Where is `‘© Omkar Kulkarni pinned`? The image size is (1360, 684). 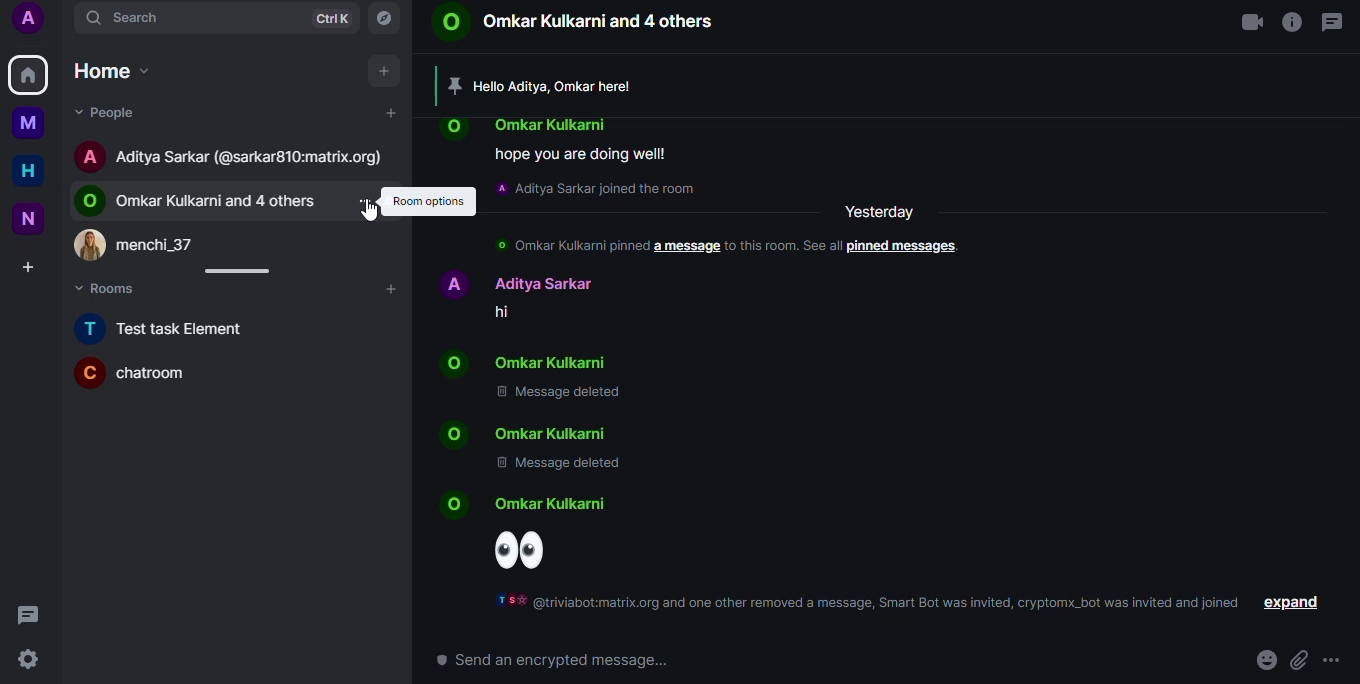
‘© Omkar Kulkarni pinned is located at coordinates (570, 244).